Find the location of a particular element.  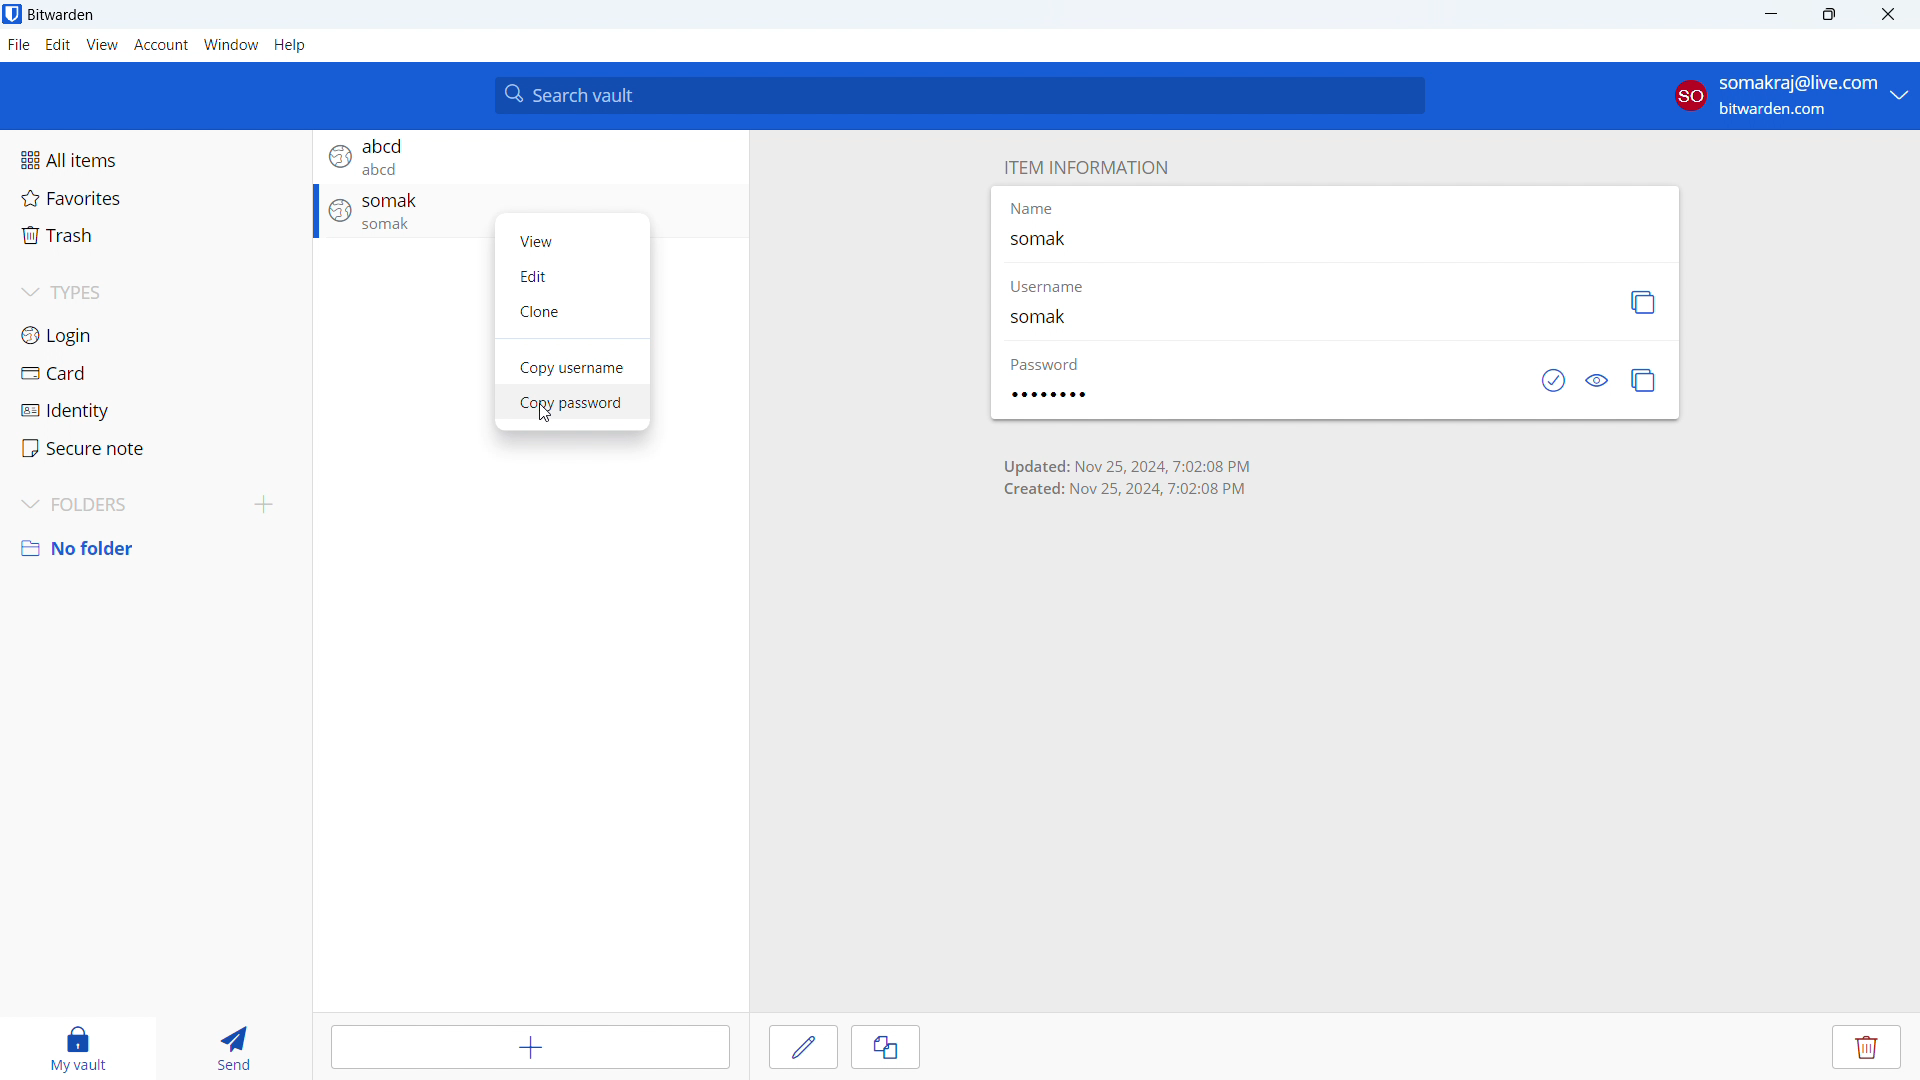

Name is located at coordinates (1033, 207).